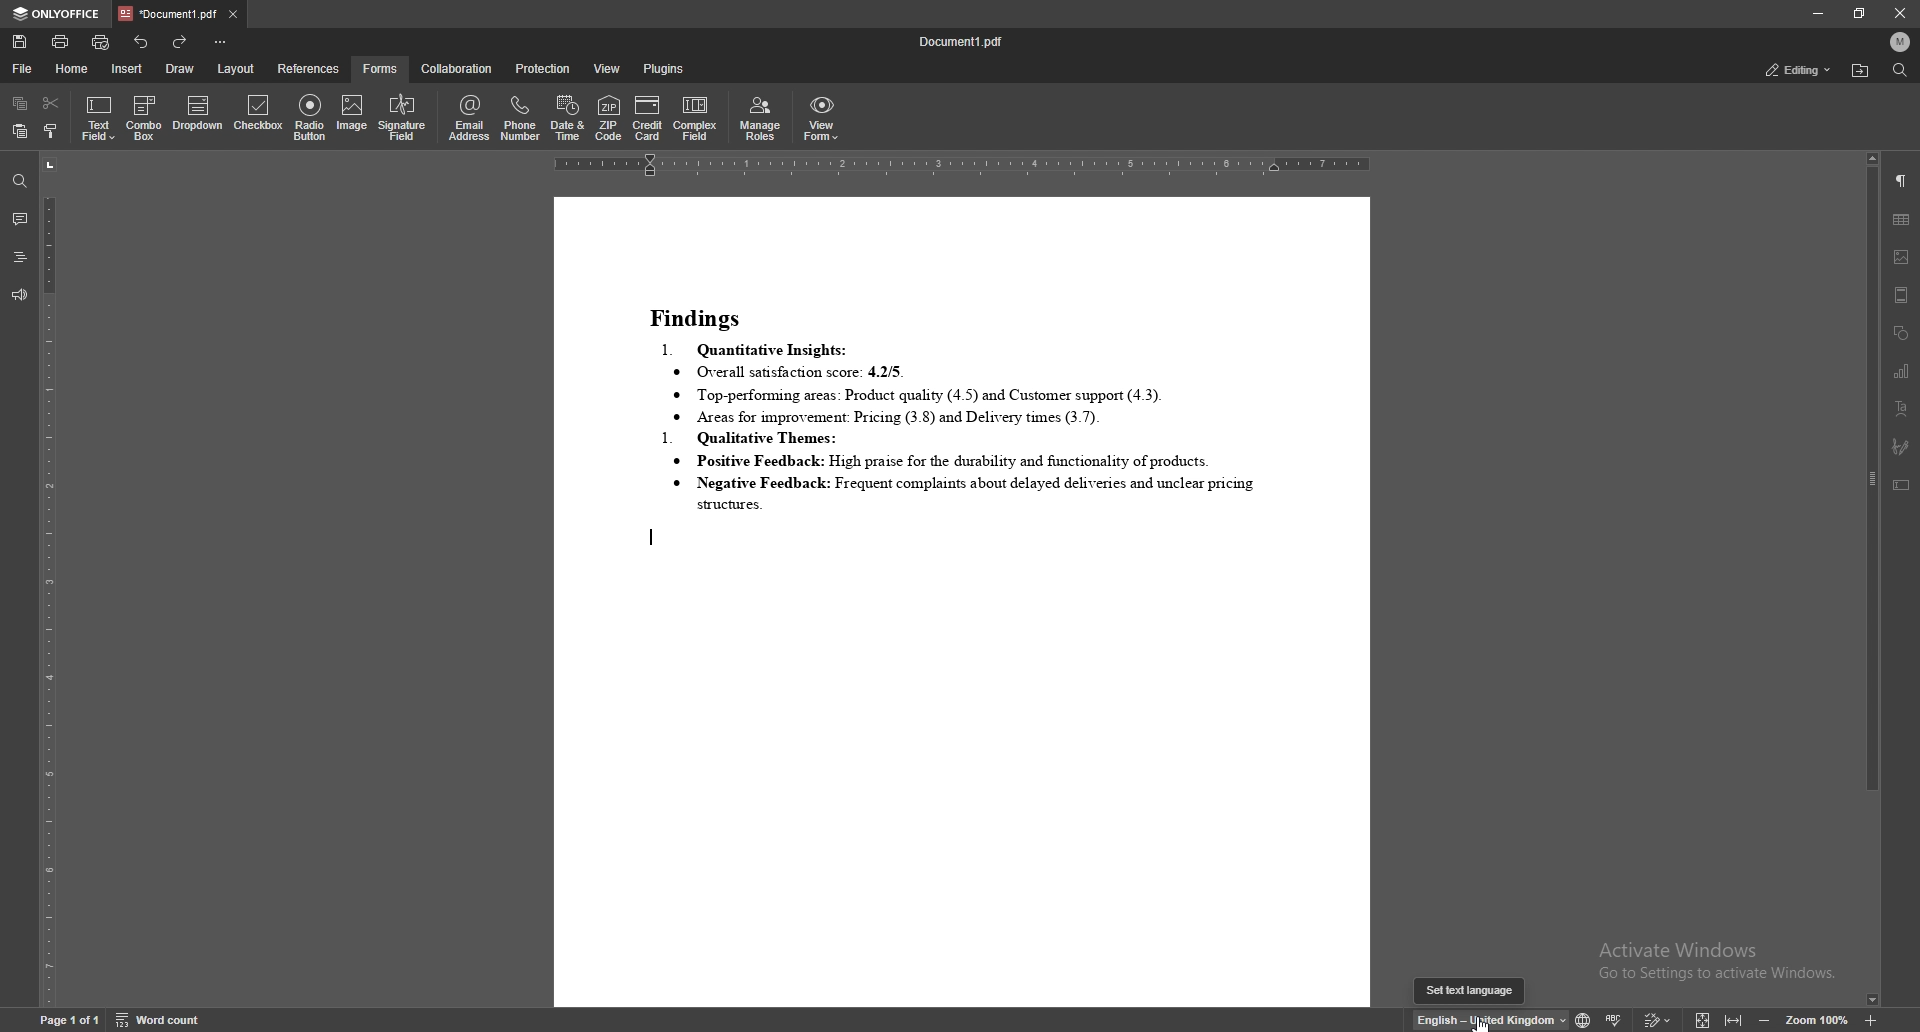  Describe the element at coordinates (698, 119) in the screenshot. I see `complex field` at that location.